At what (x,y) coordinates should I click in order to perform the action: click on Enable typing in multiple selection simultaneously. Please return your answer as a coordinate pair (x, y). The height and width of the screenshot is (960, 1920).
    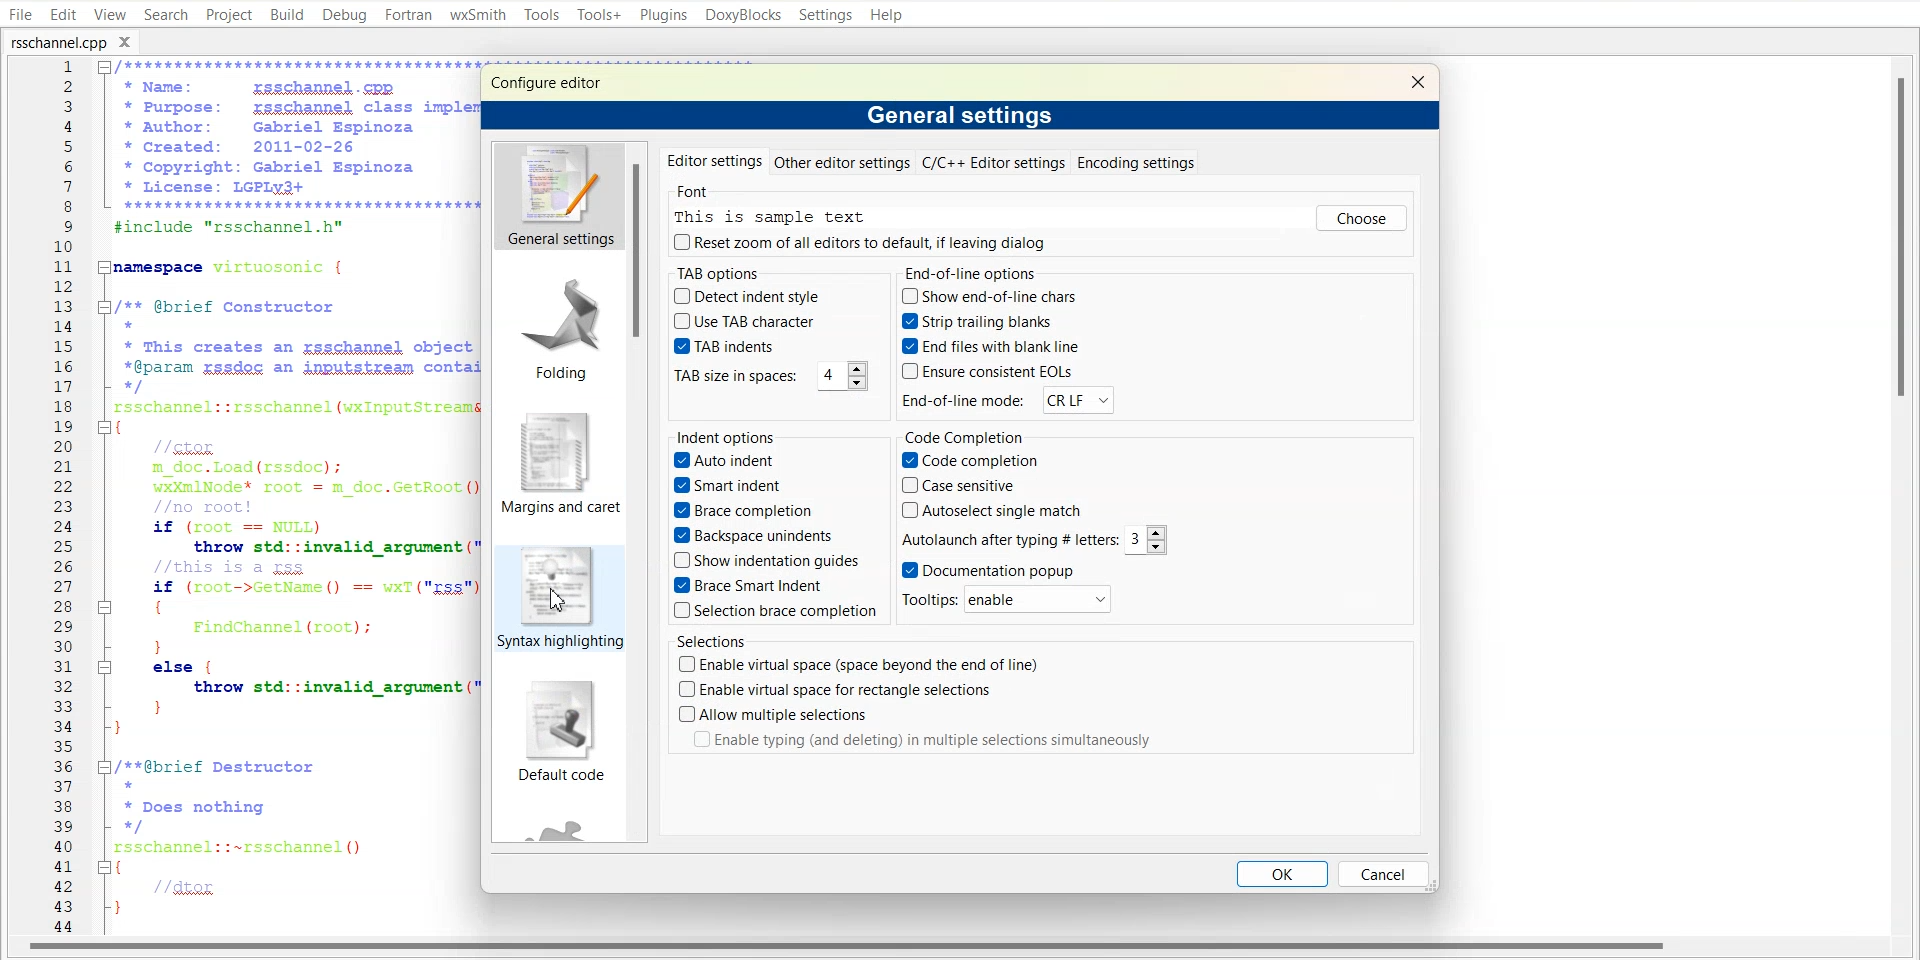
    Looking at the image, I should click on (921, 738).